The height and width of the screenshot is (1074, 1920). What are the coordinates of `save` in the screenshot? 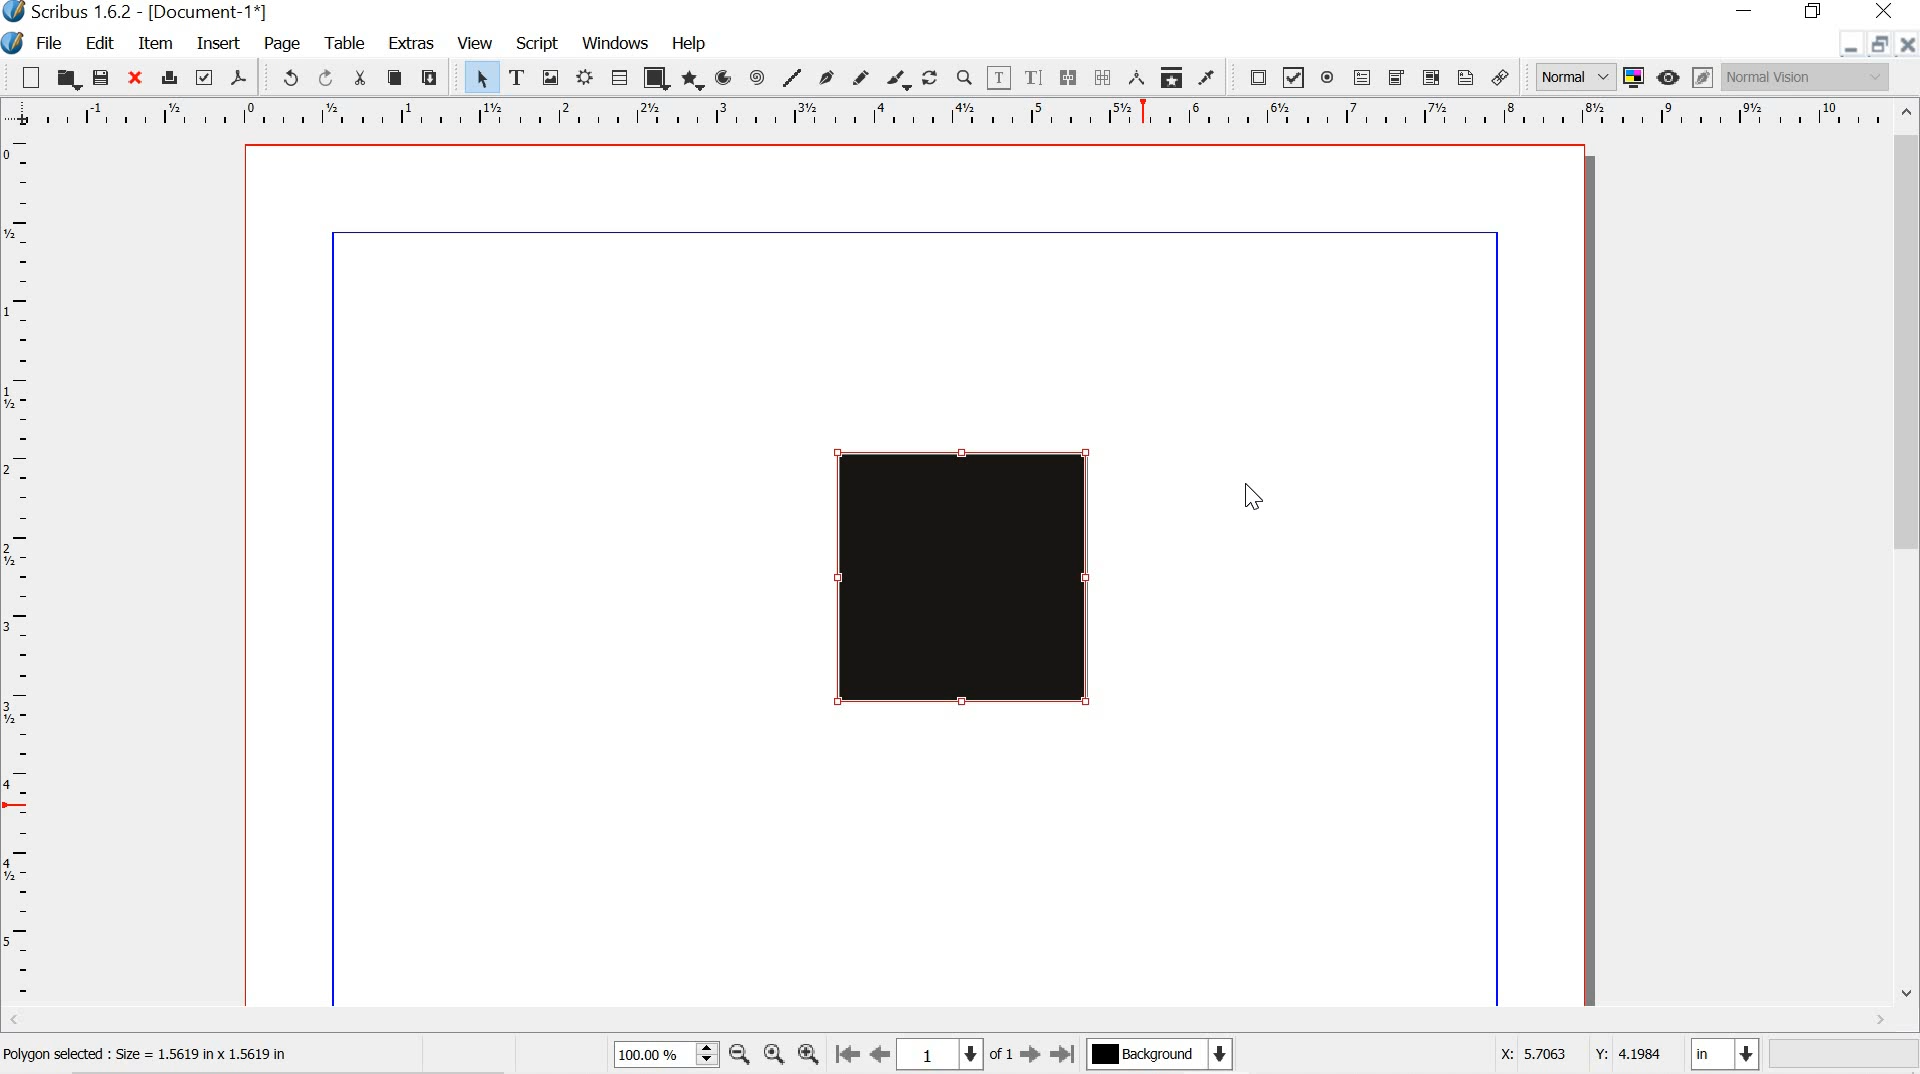 It's located at (103, 77).